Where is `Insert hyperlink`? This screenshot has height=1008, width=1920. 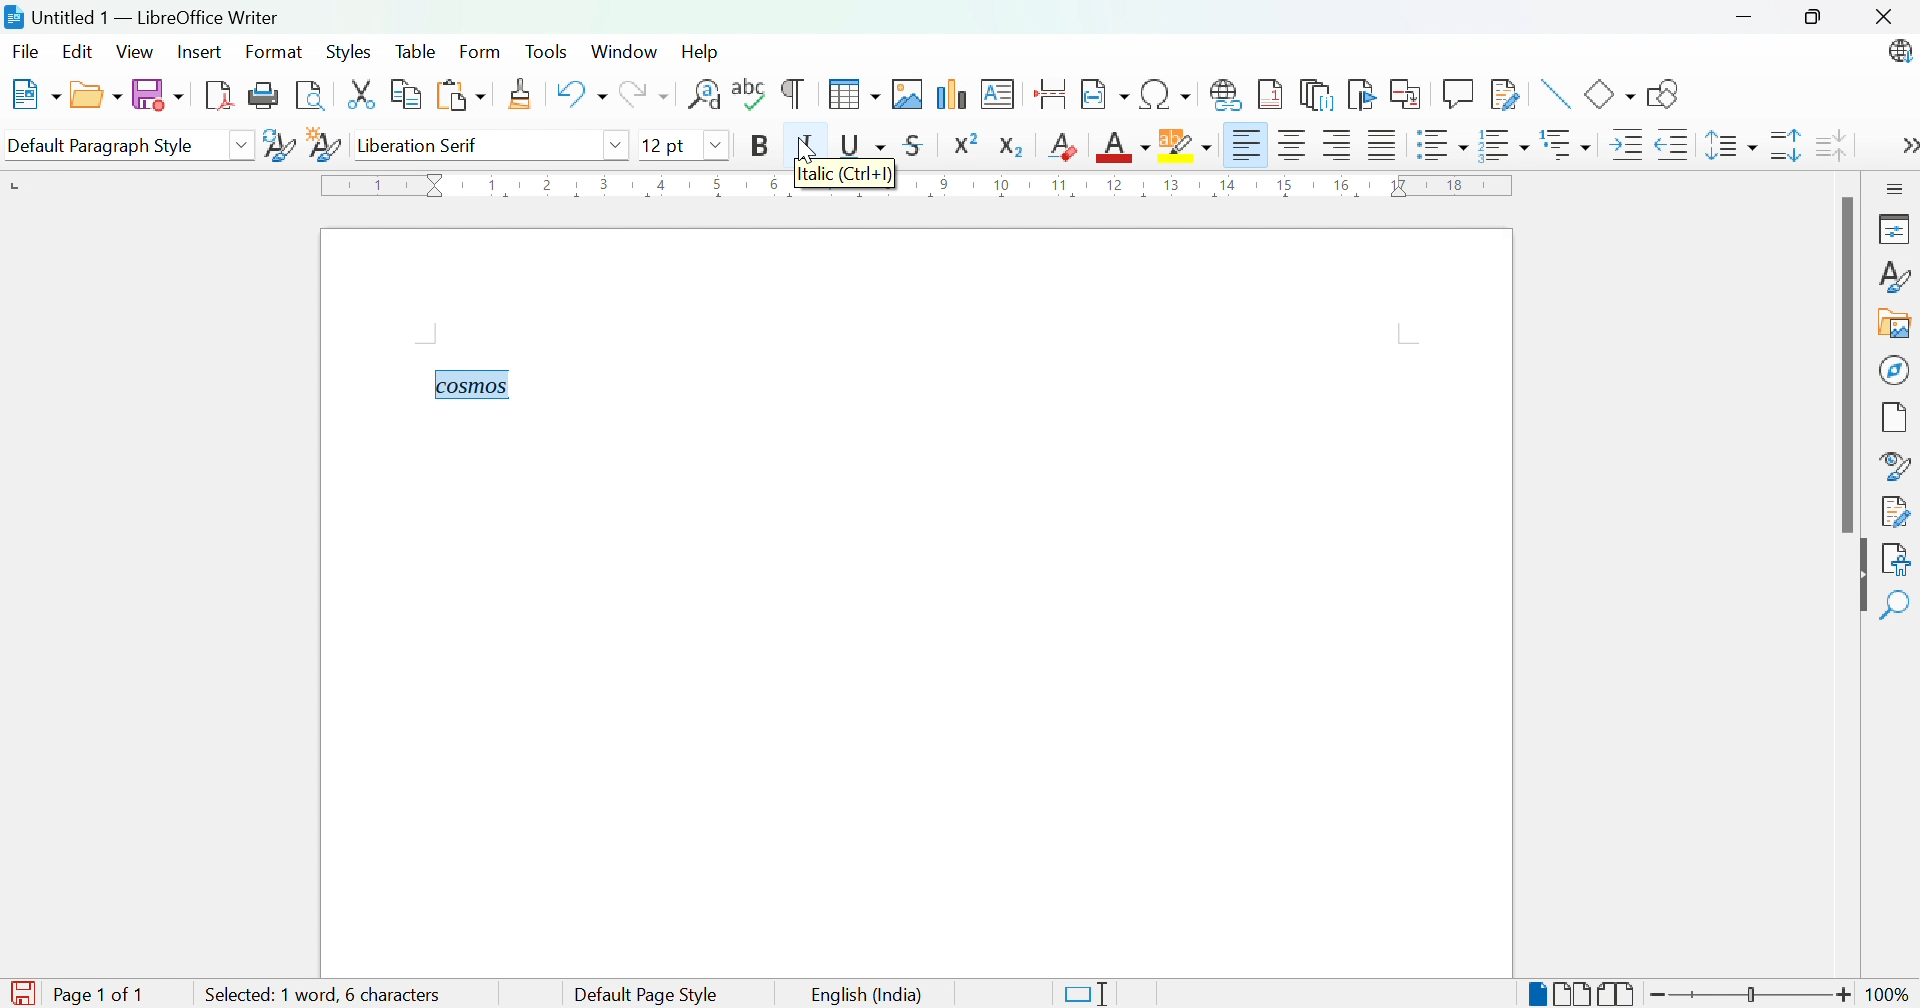
Insert hyperlink is located at coordinates (1225, 98).